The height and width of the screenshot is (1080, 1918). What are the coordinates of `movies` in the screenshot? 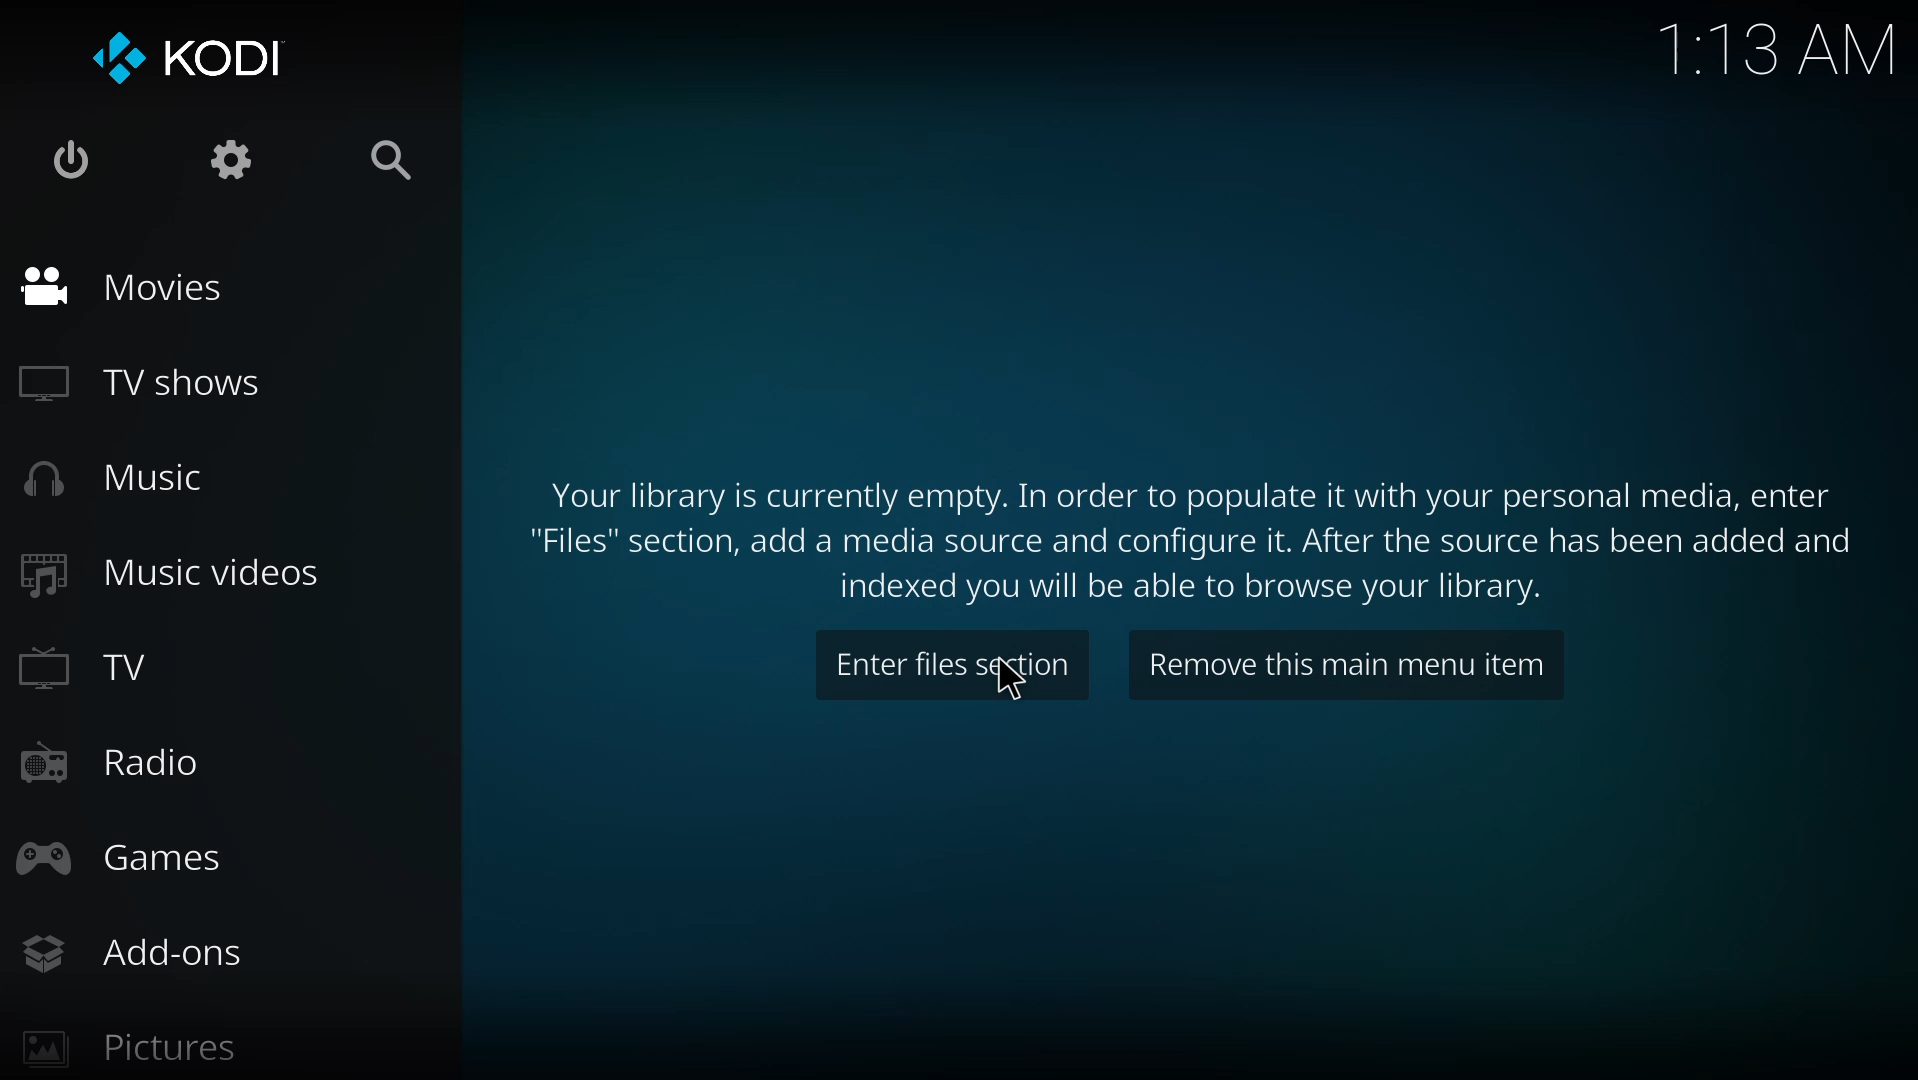 It's located at (131, 289).